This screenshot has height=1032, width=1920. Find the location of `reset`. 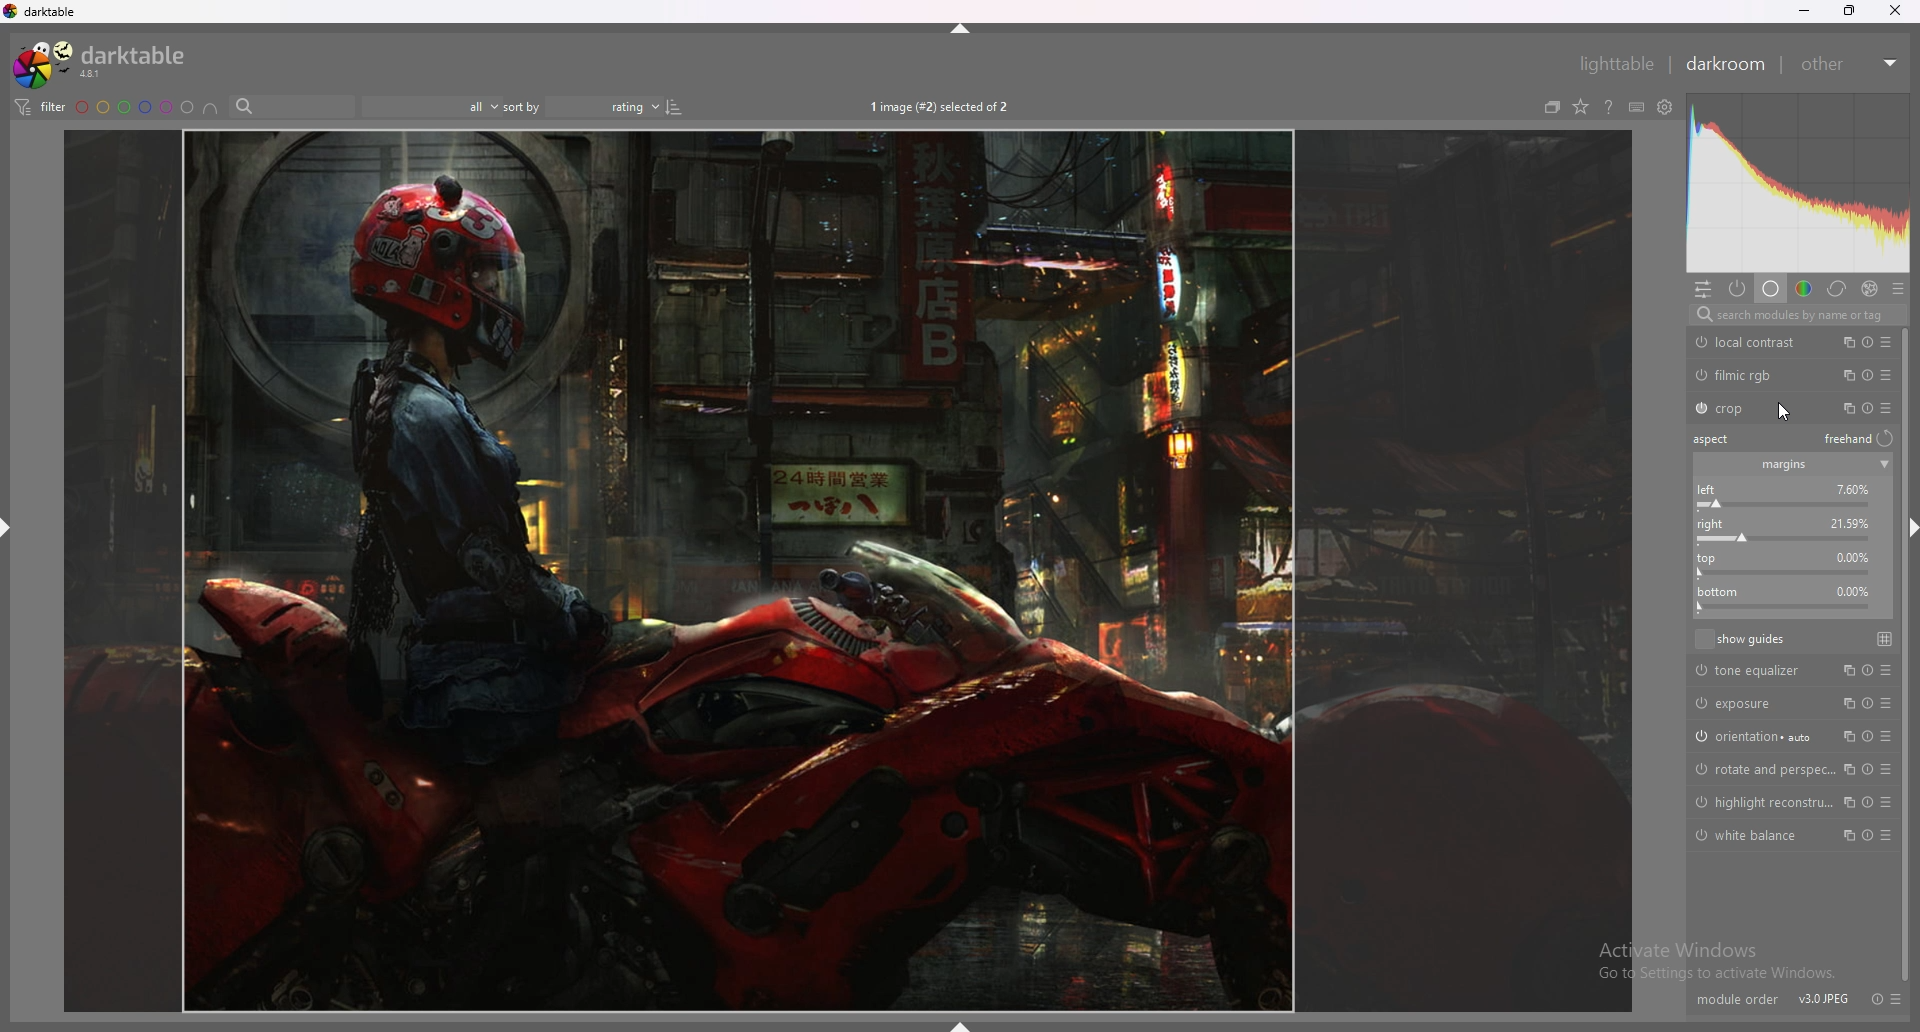

reset is located at coordinates (1869, 342).